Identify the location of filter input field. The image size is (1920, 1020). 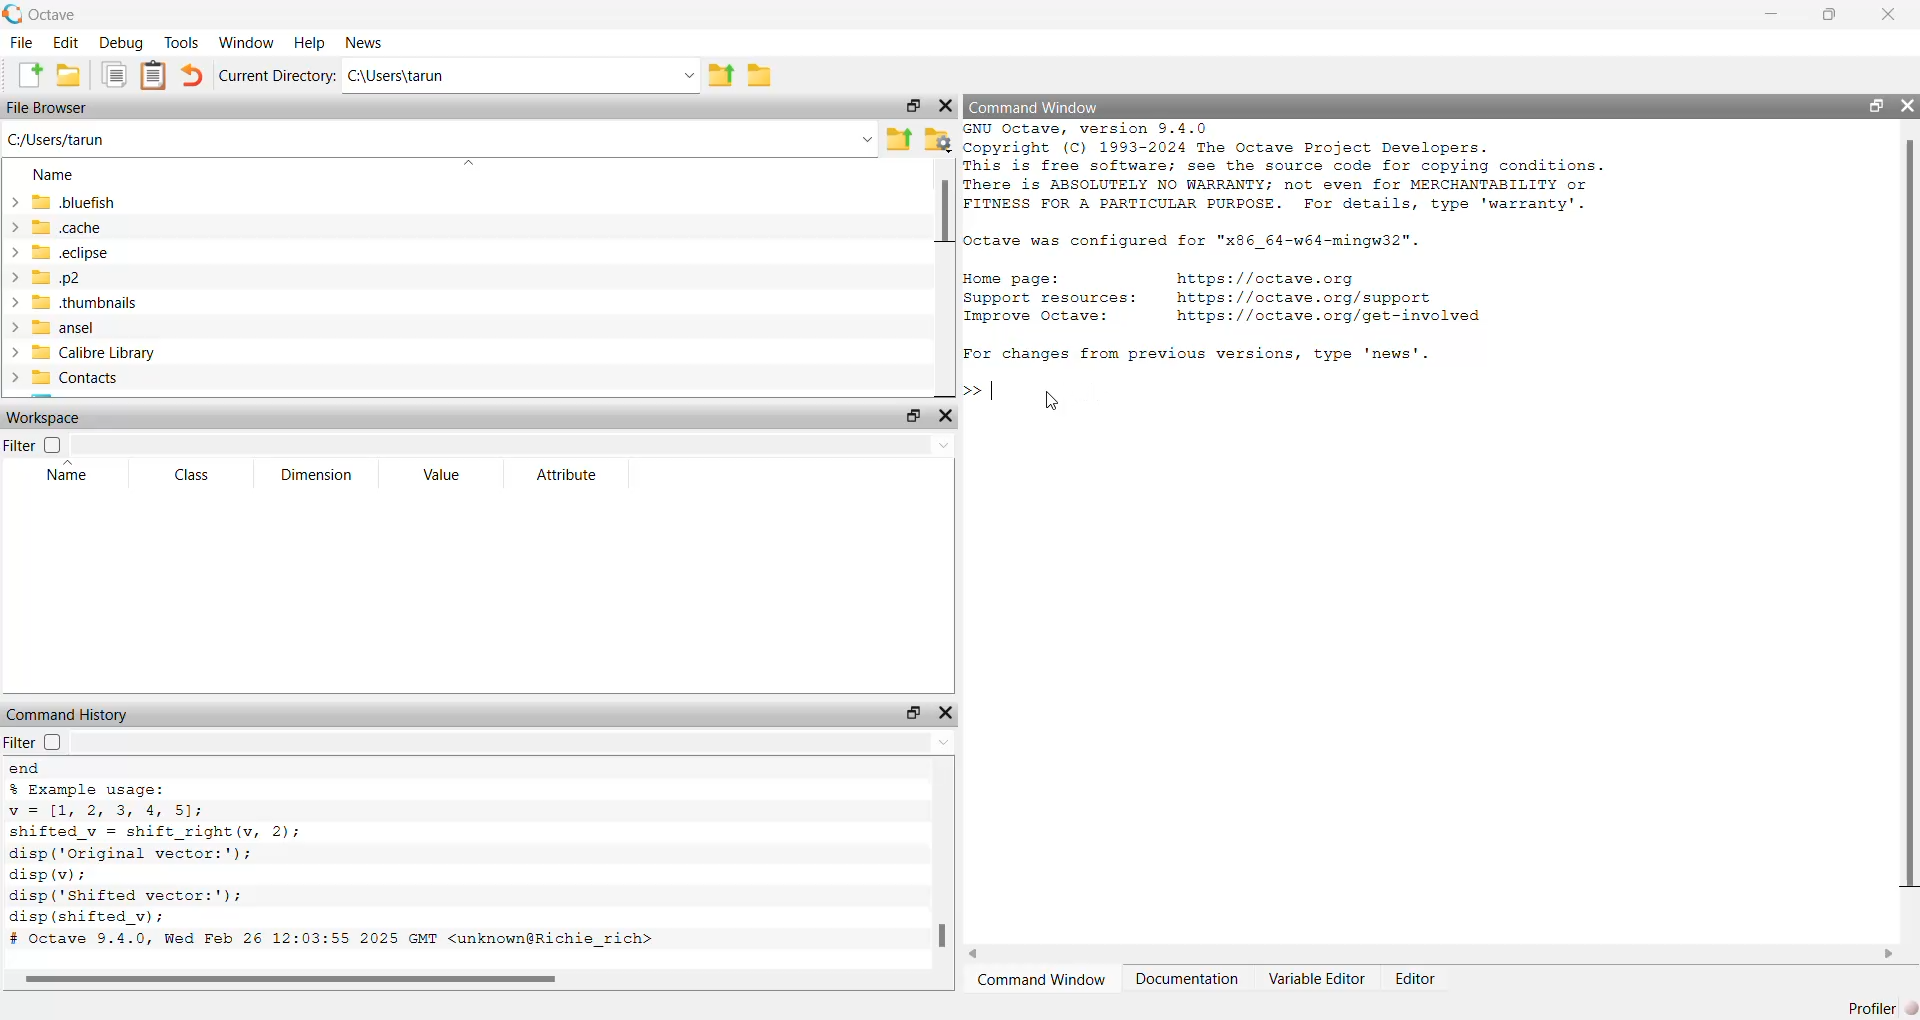
(518, 442).